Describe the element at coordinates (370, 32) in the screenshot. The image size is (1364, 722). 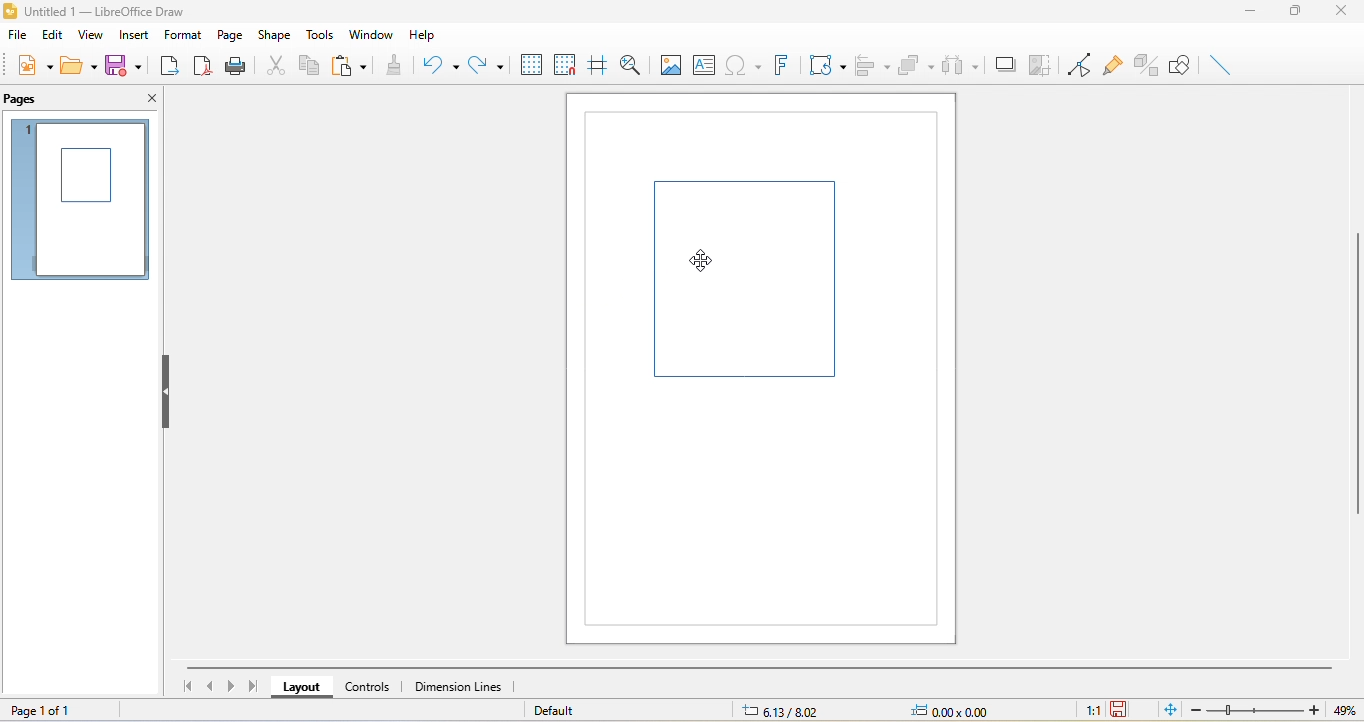
I see `window` at that location.